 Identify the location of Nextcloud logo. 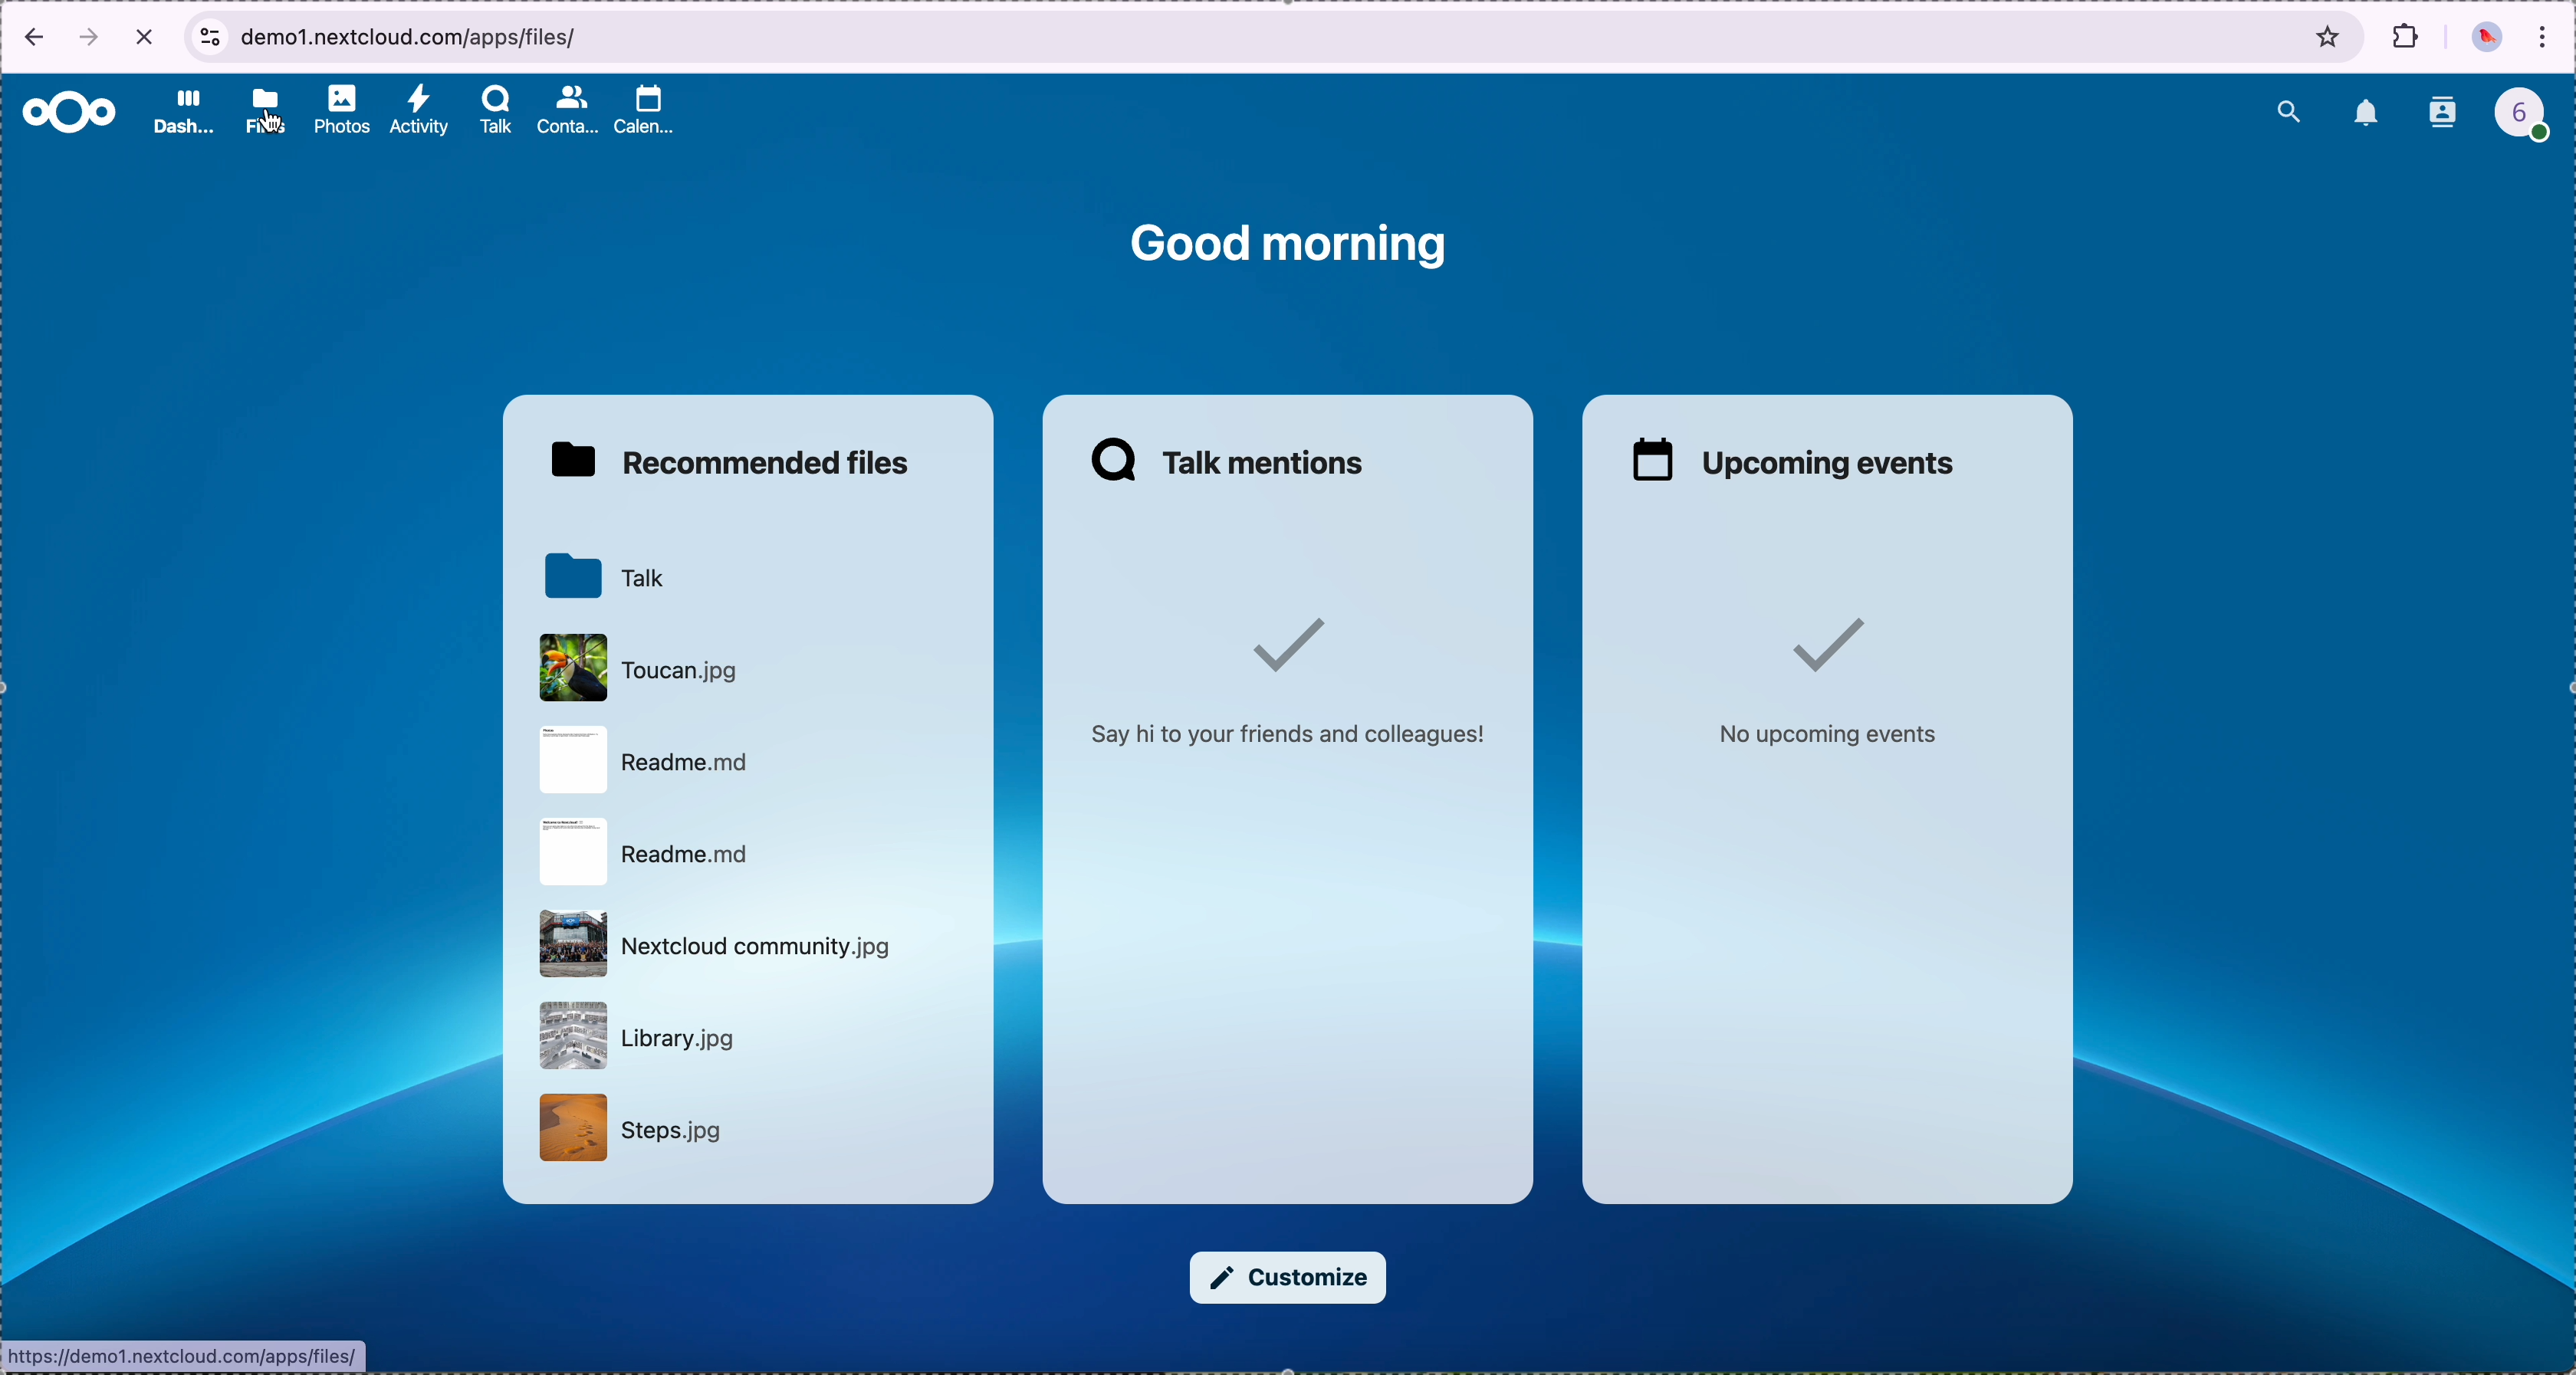
(70, 114).